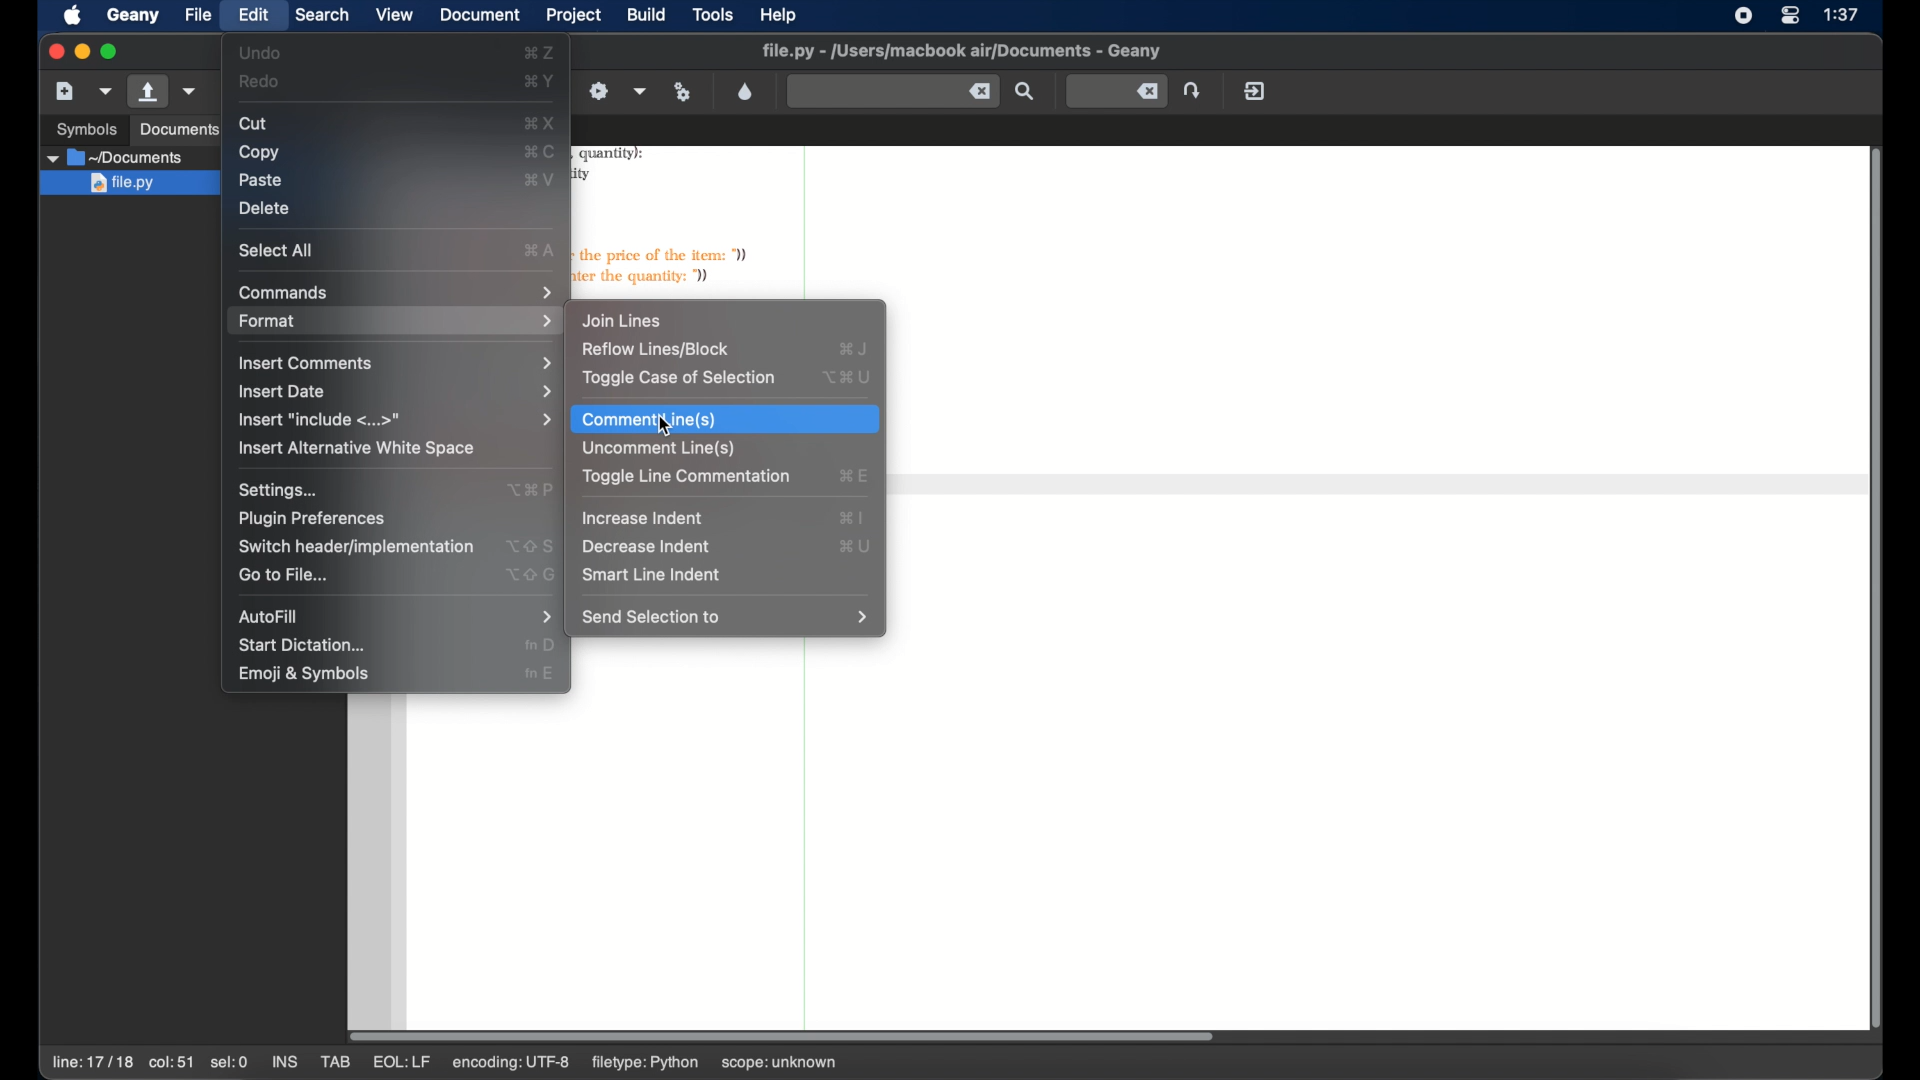  Describe the element at coordinates (392, 419) in the screenshot. I see `insert include` at that location.